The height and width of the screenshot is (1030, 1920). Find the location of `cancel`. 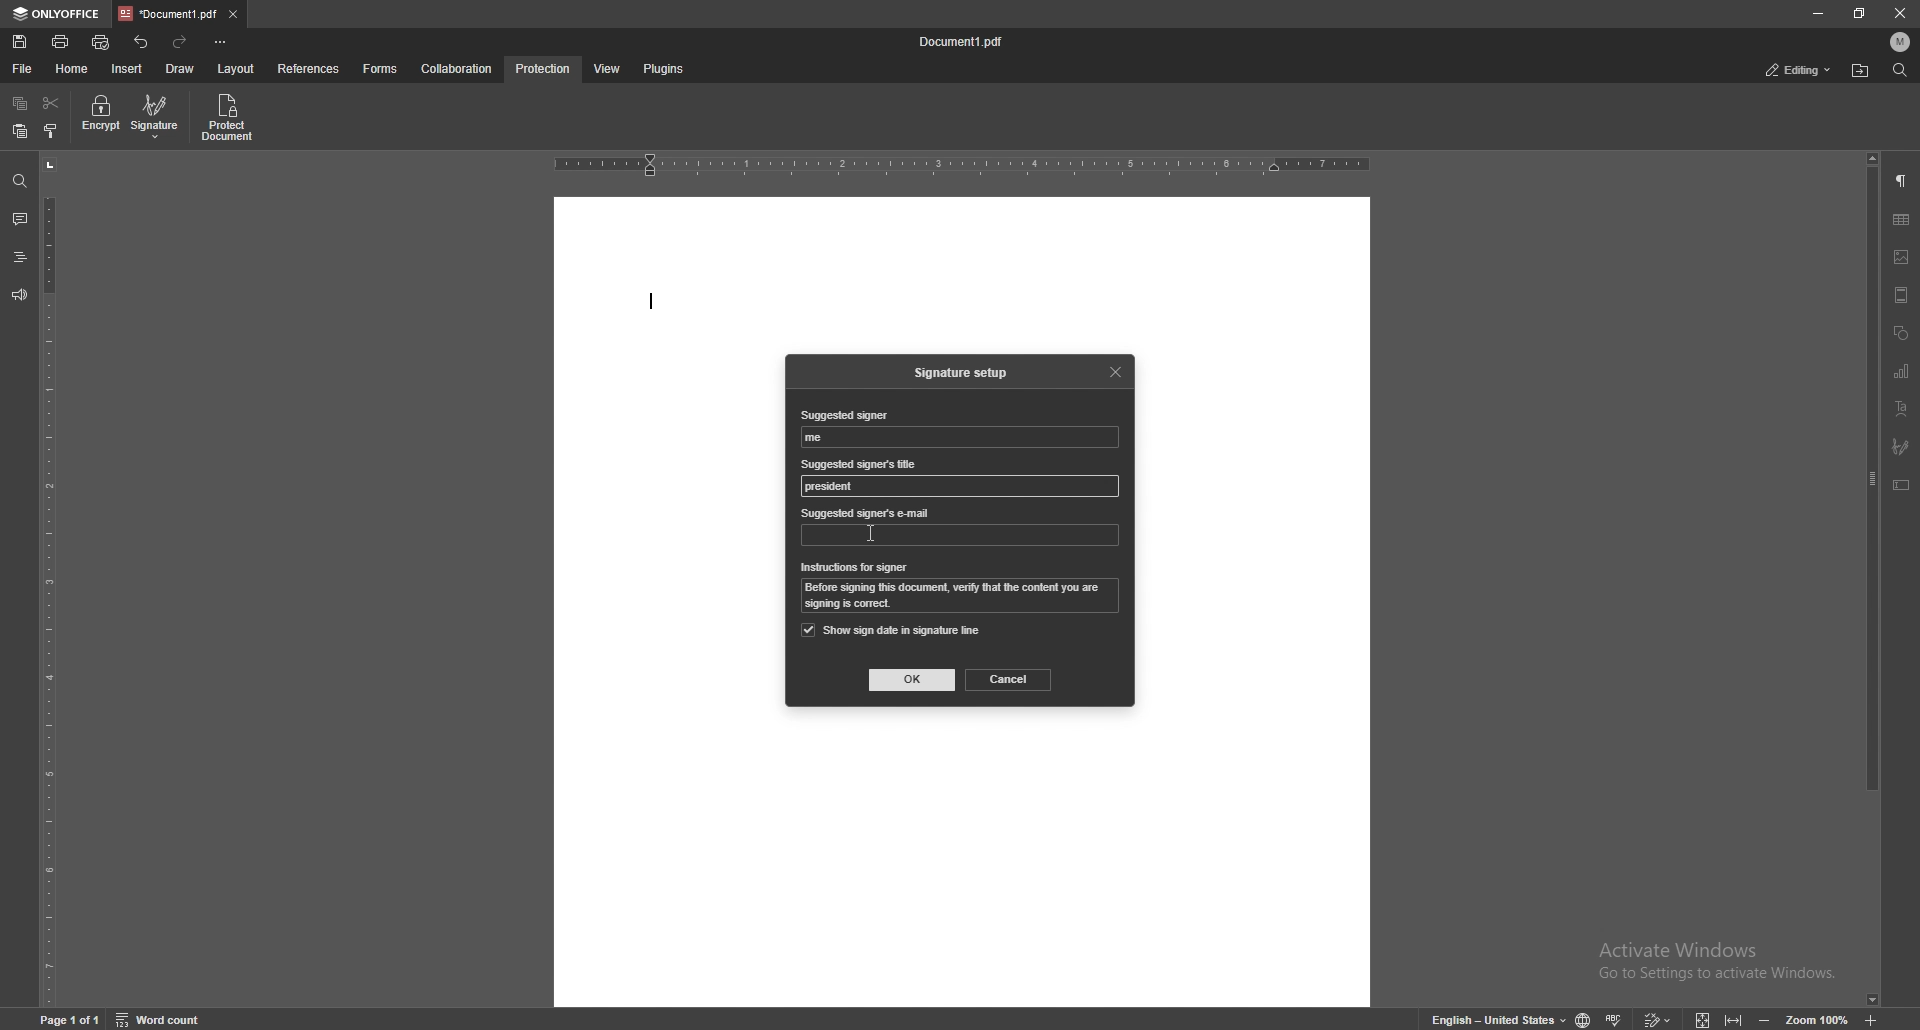

cancel is located at coordinates (1009, 679).